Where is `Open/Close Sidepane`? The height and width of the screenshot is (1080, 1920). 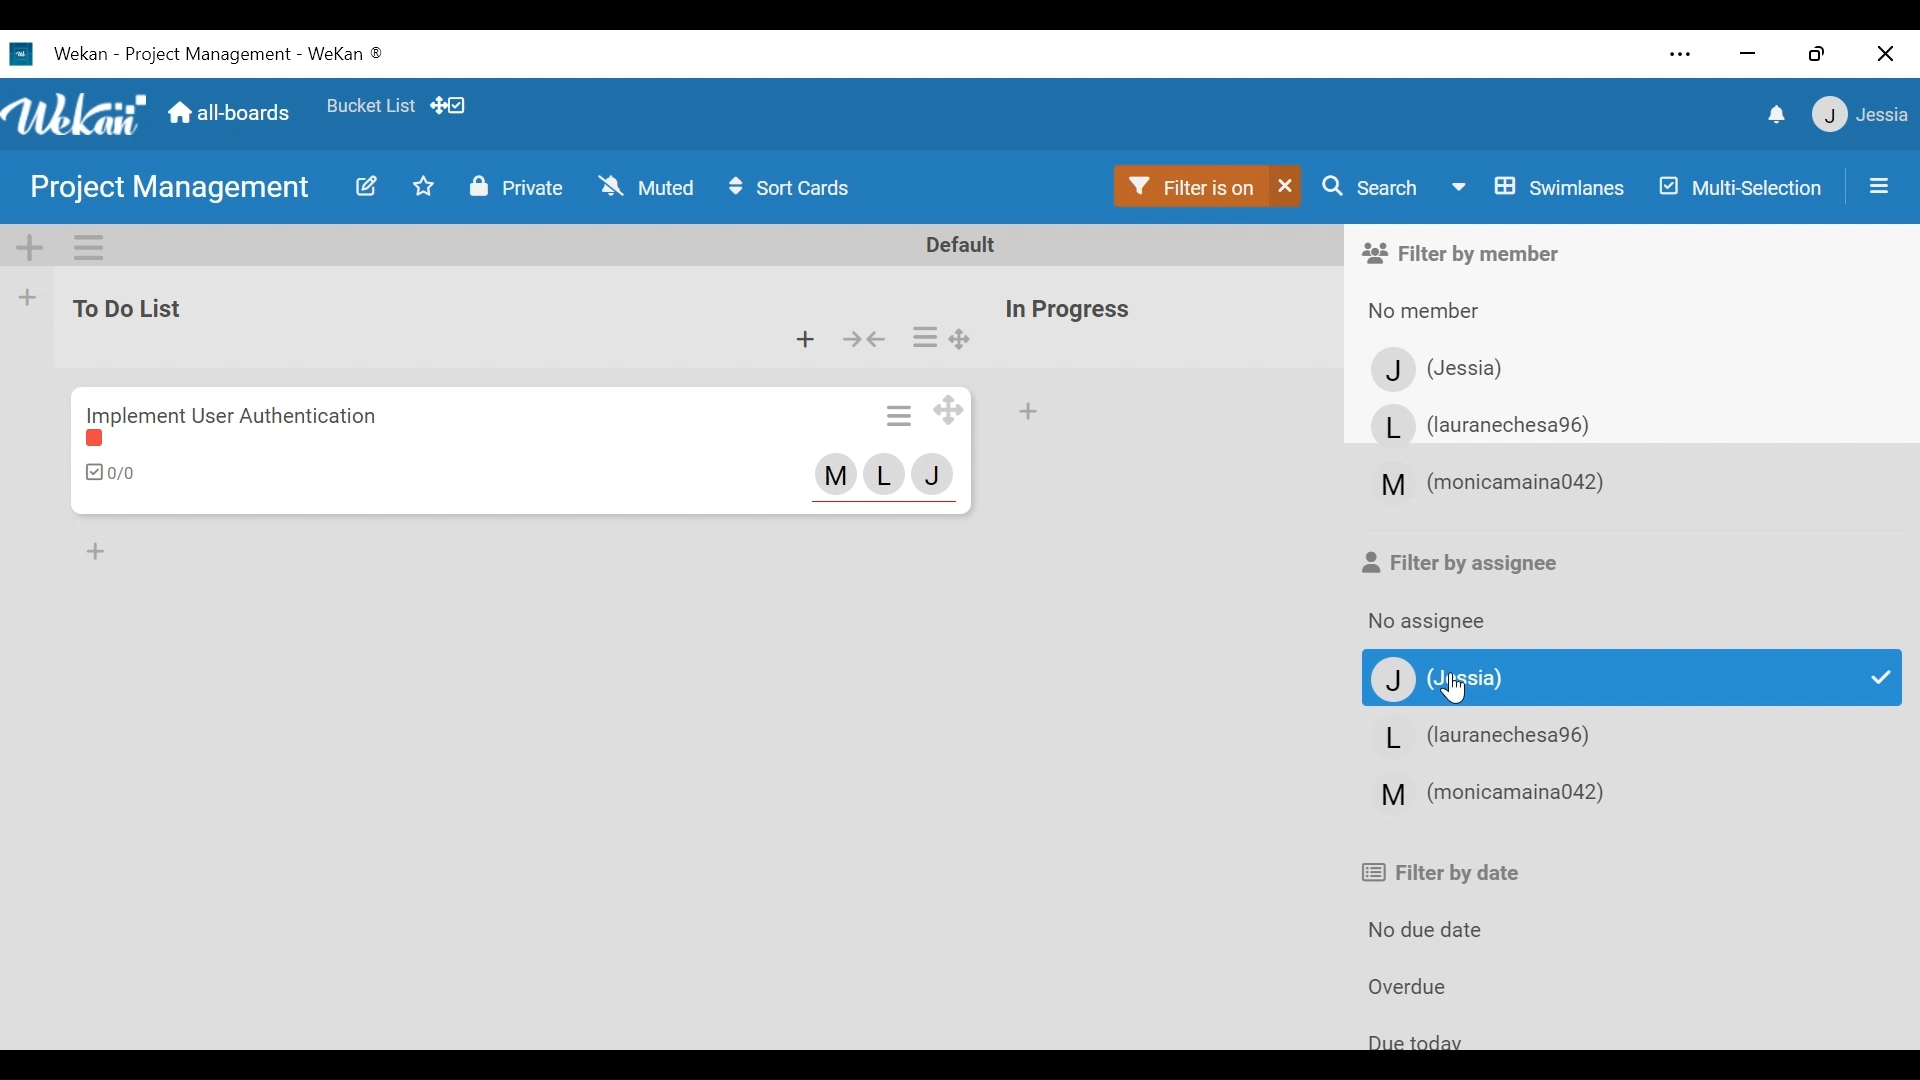
Open/Close Sidepane is located at coordinates (1877, 184).